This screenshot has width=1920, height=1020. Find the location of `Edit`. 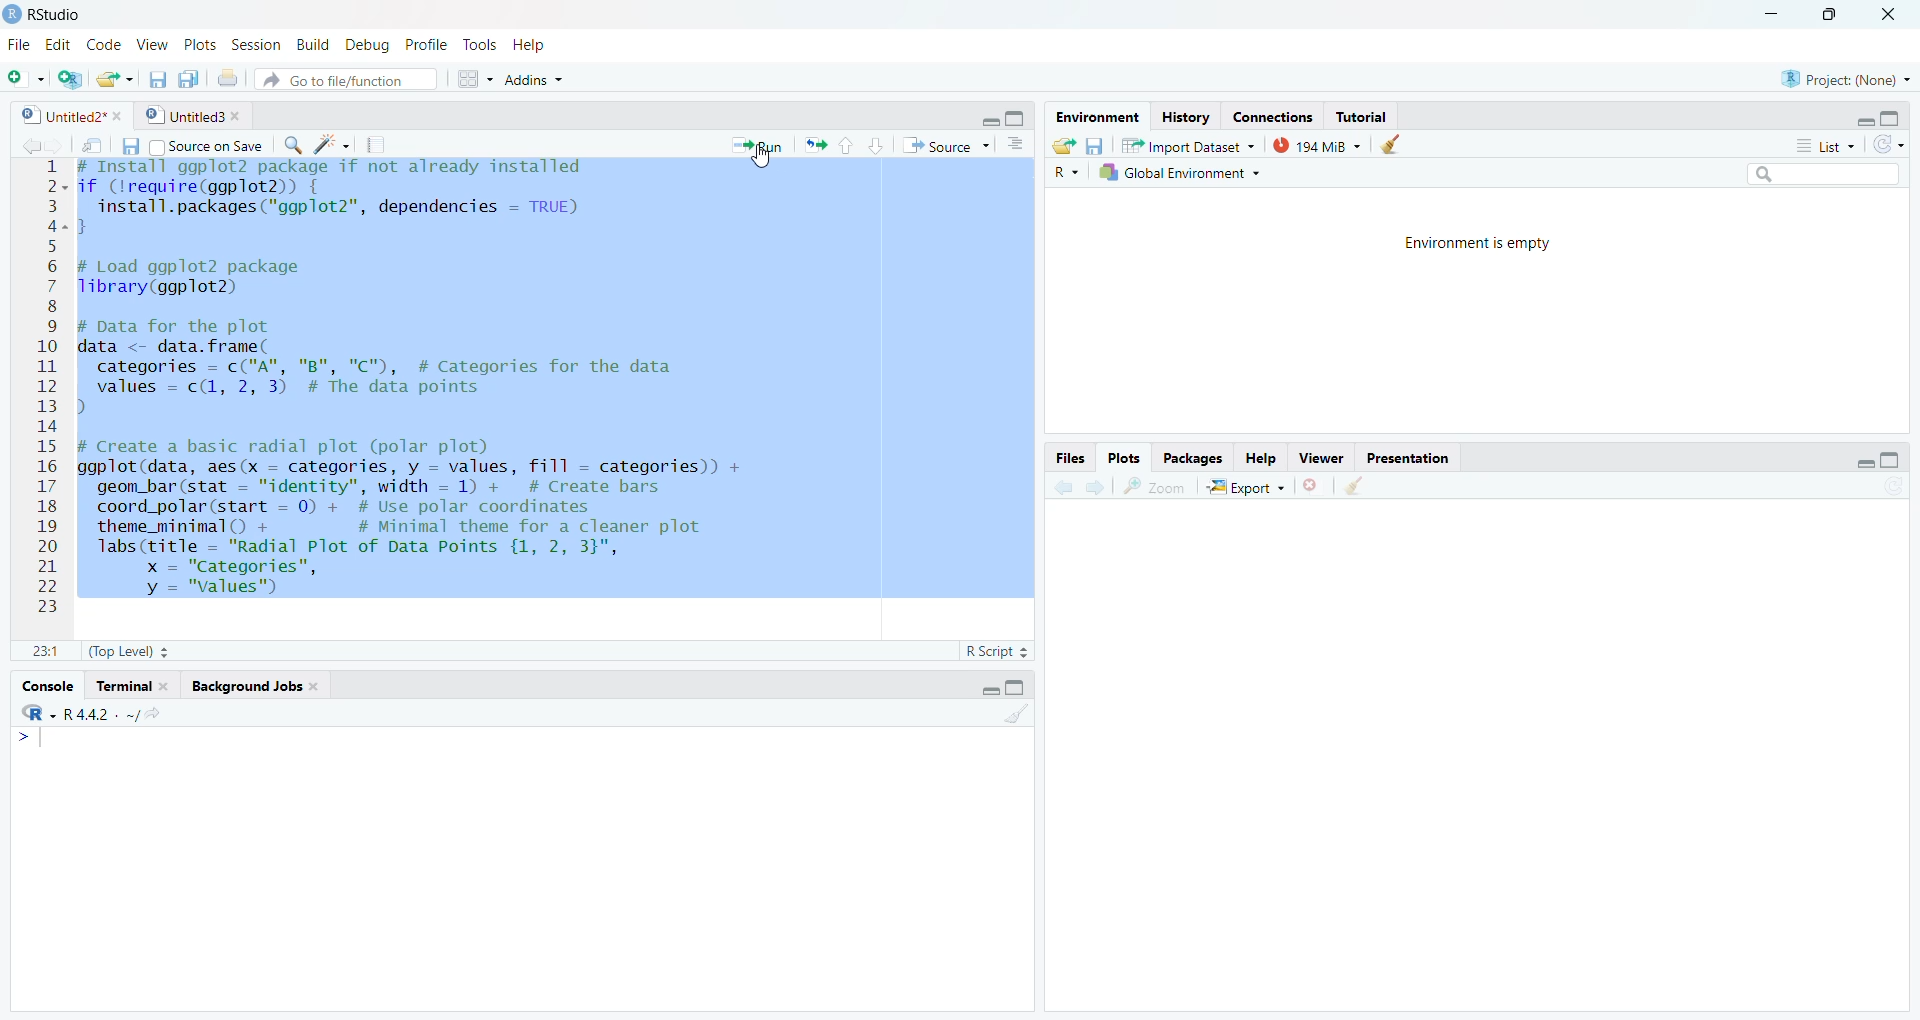

Edit is located at coordinates (56, 47).